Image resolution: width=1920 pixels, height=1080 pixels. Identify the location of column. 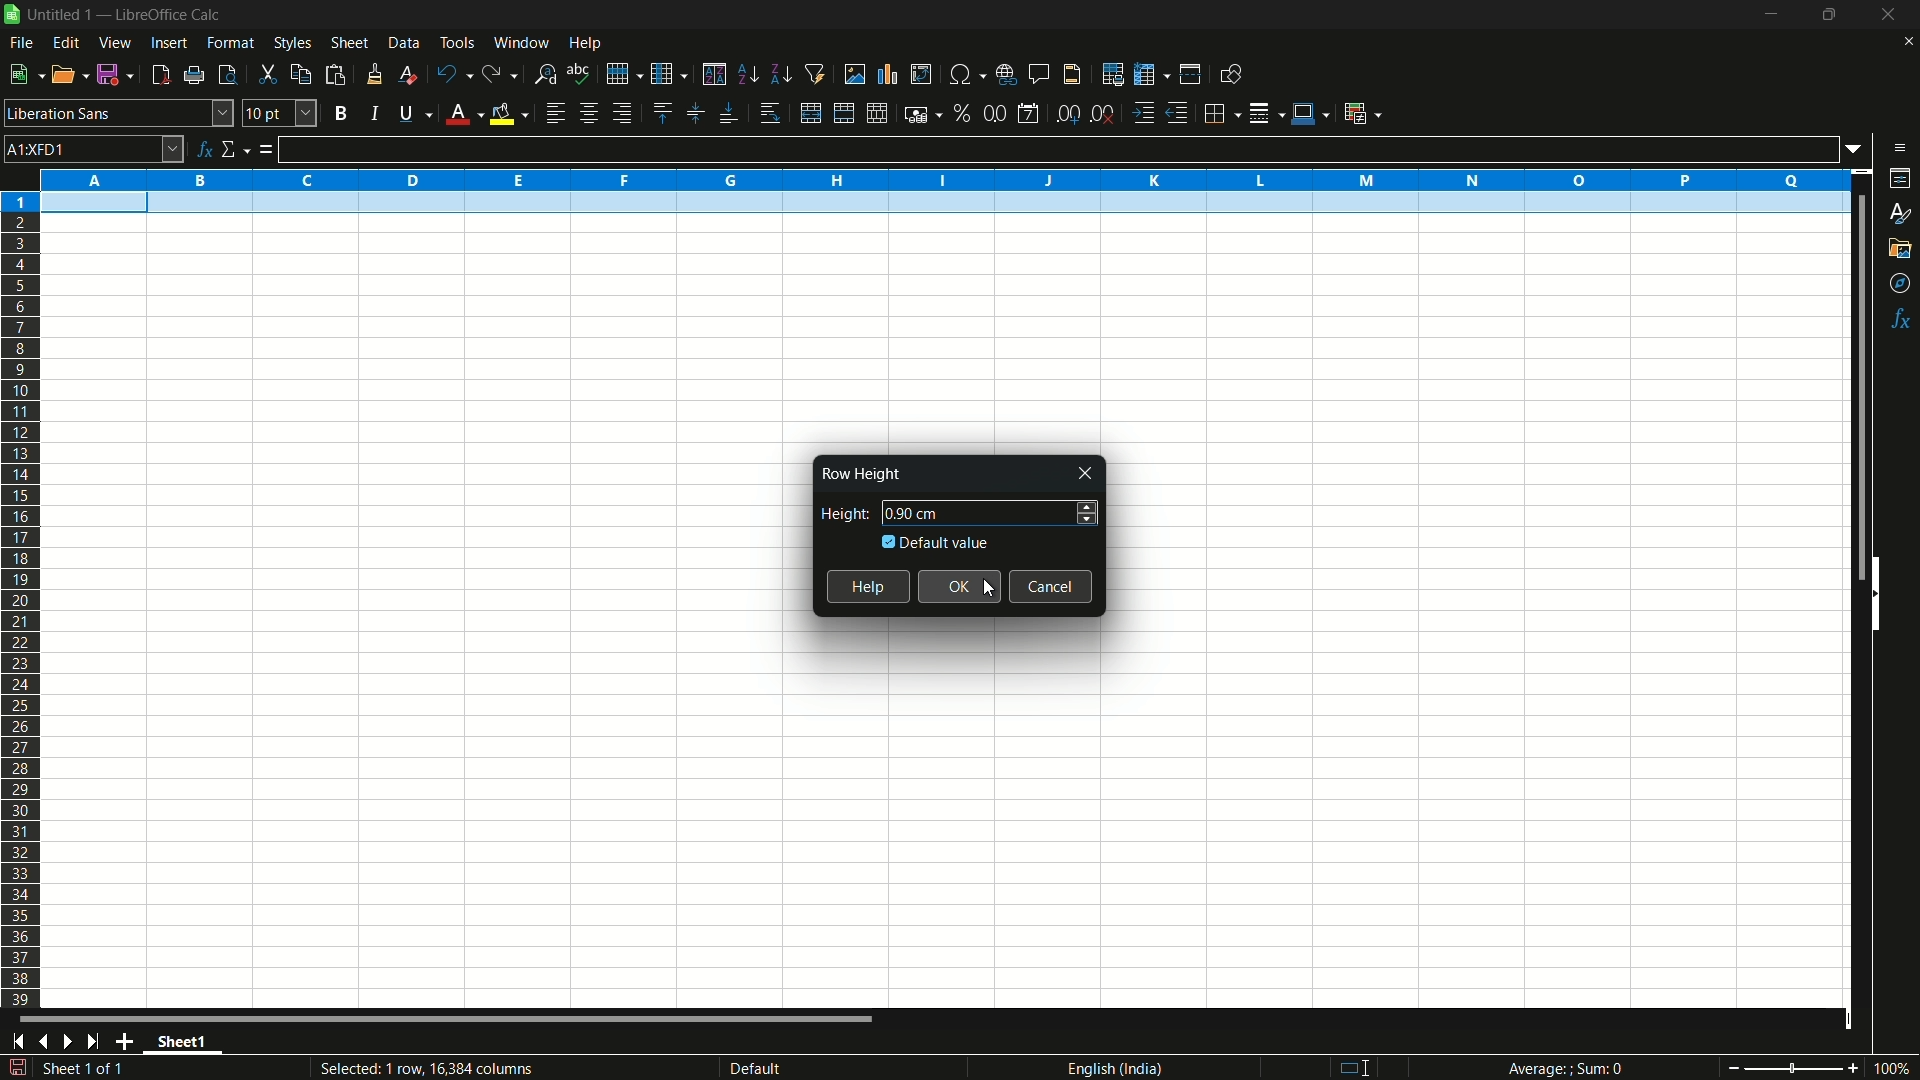
(670, 75).